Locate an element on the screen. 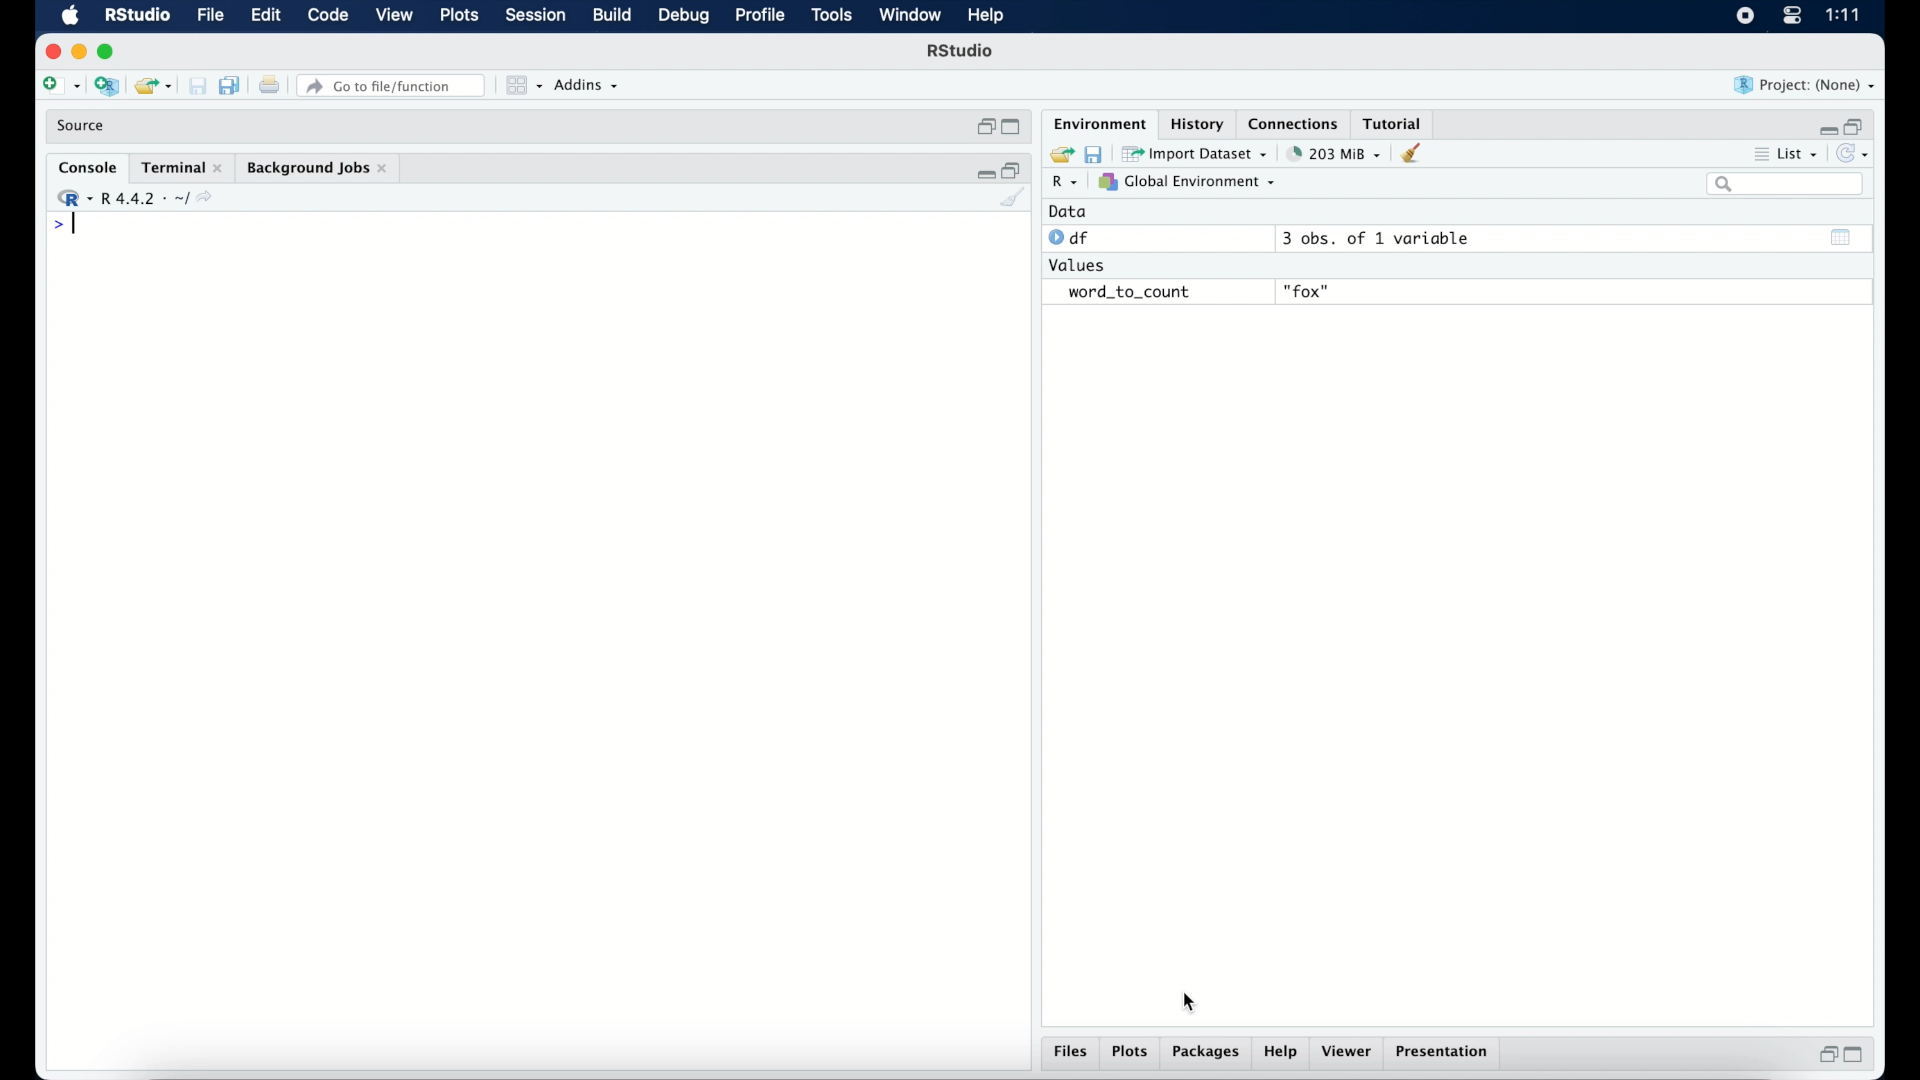  import dataset is located at coordinates (1195, 154).